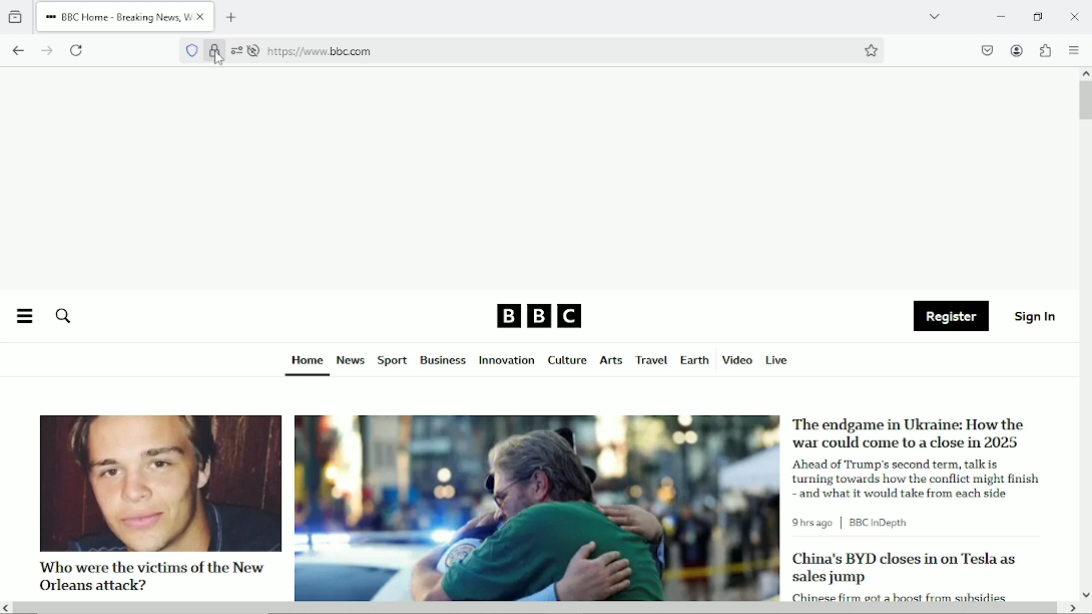 The width and height of the screenshot is (1092, 614). Describe the element at coordinates (1074, 15) in the screenshot. I see `close` at that location.